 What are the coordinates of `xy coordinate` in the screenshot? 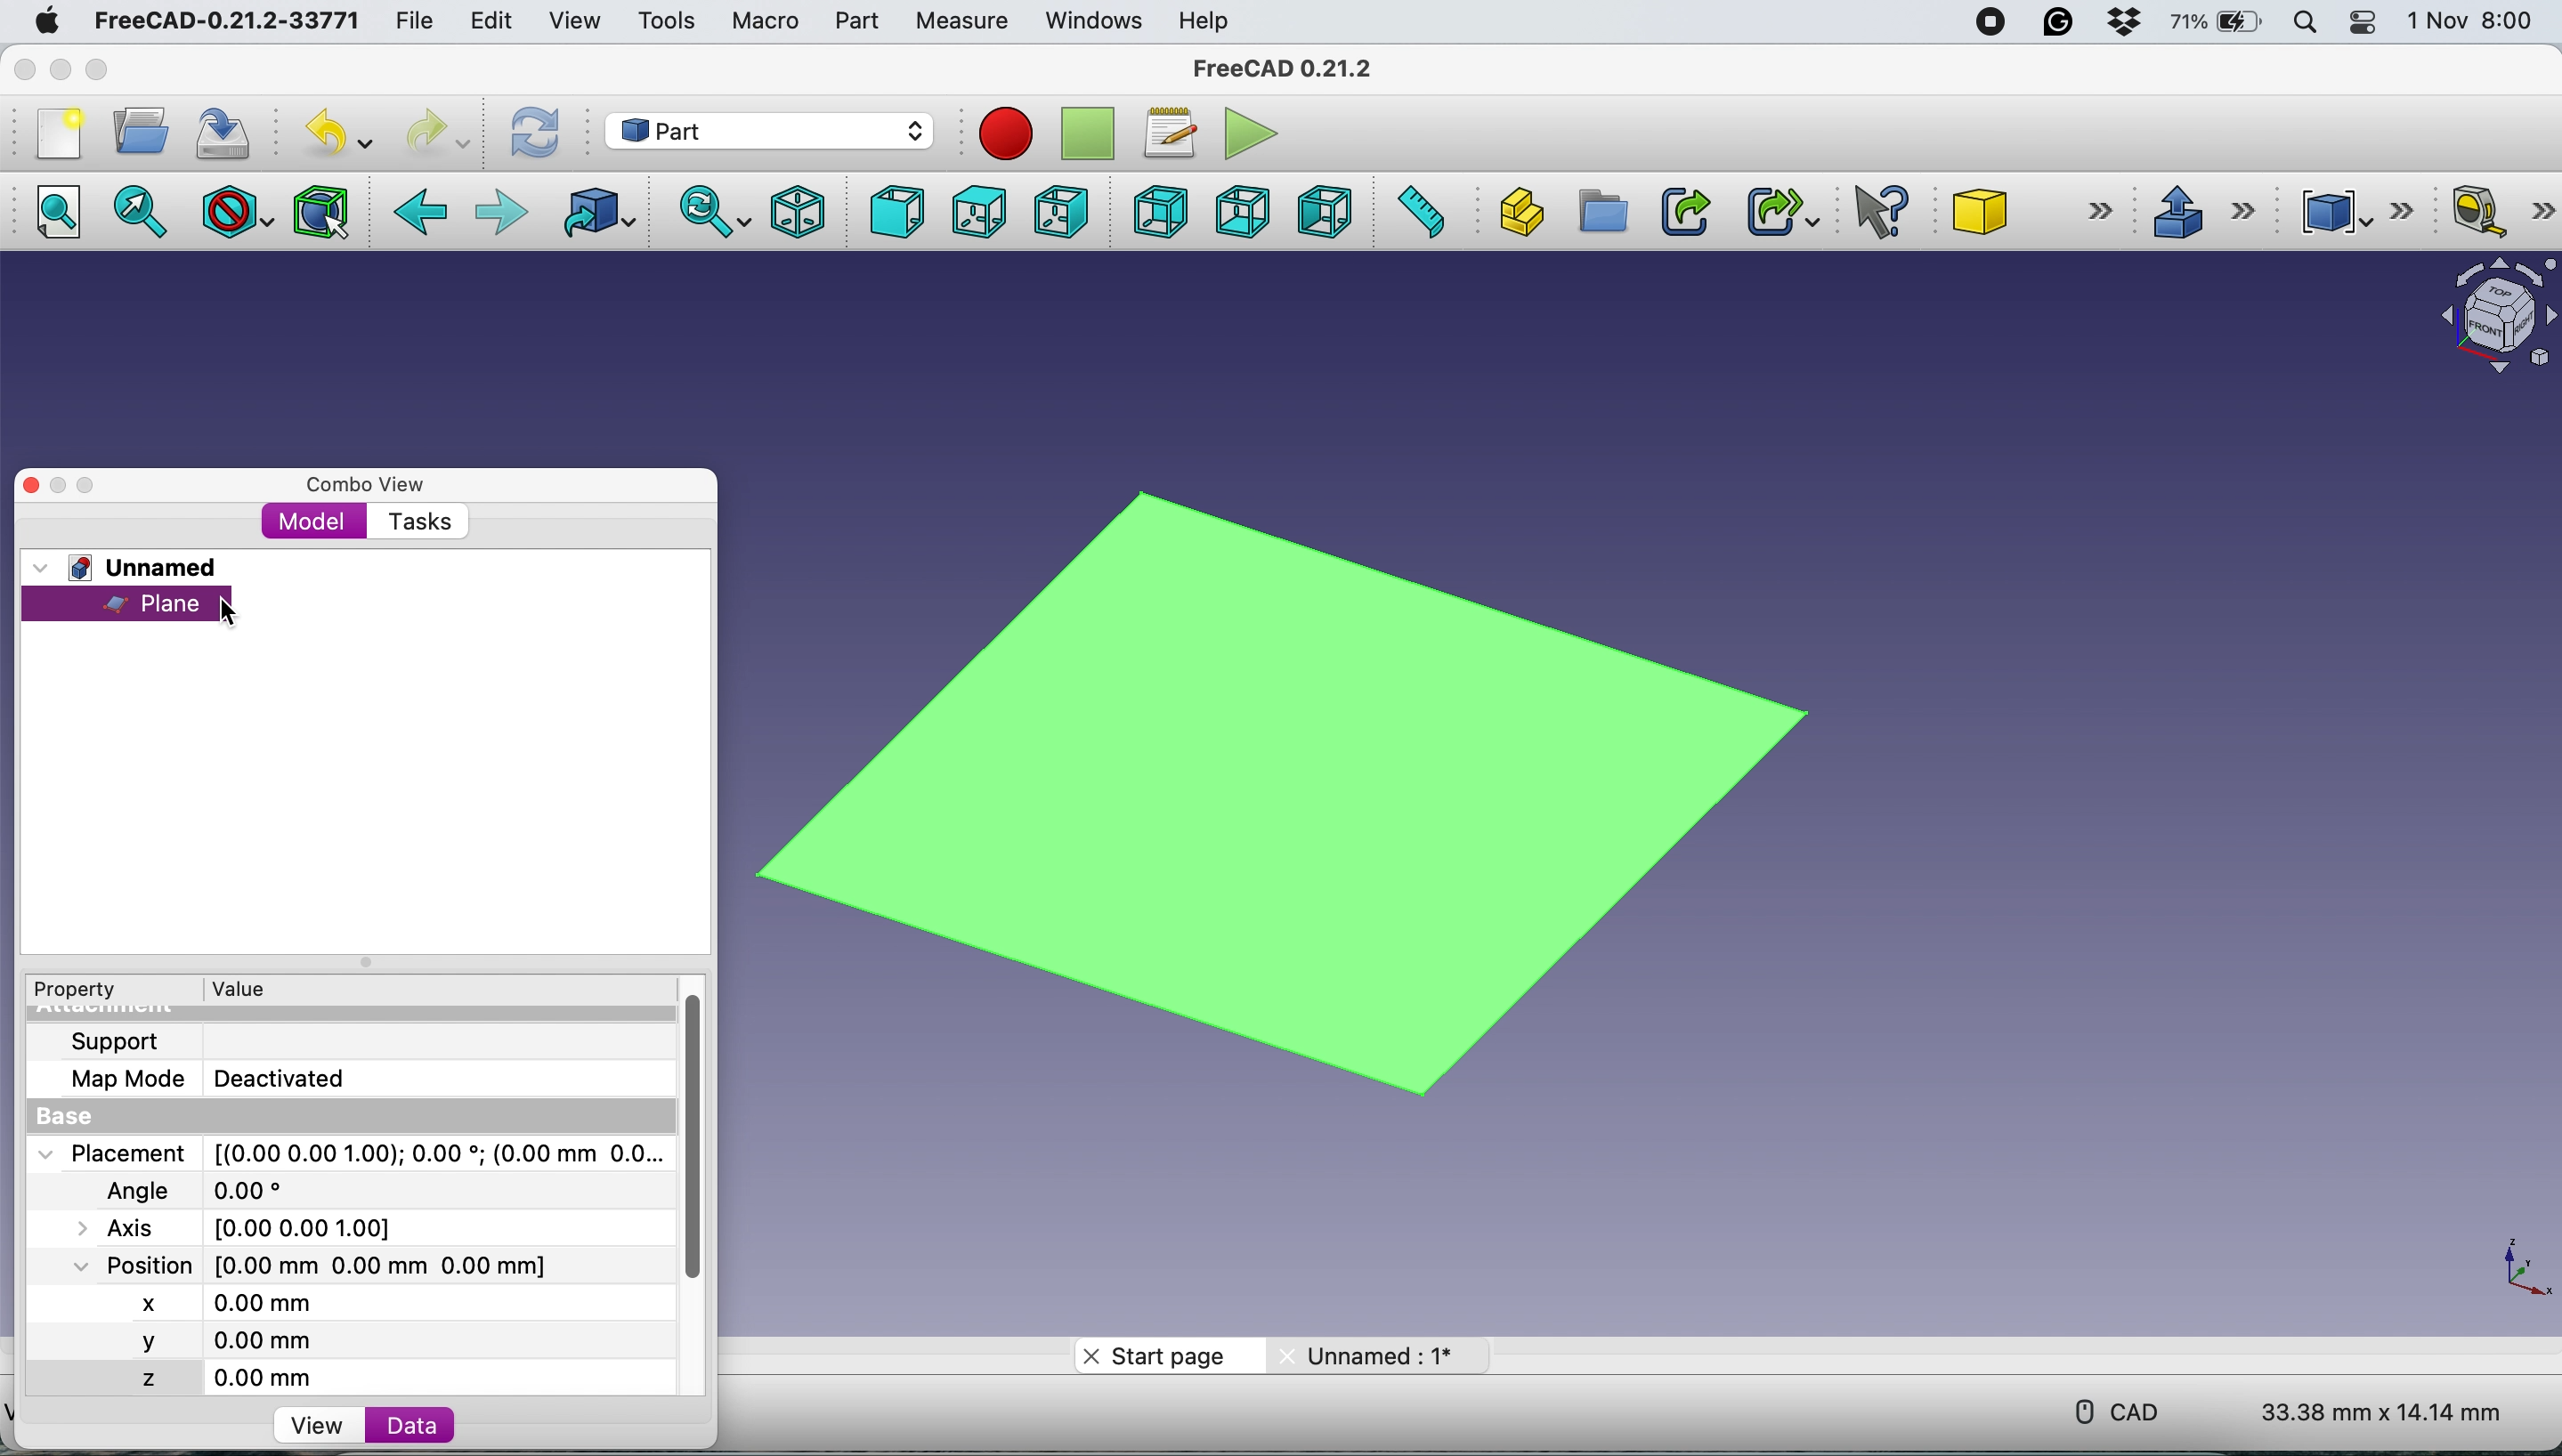 It's located at (2513, 1271).